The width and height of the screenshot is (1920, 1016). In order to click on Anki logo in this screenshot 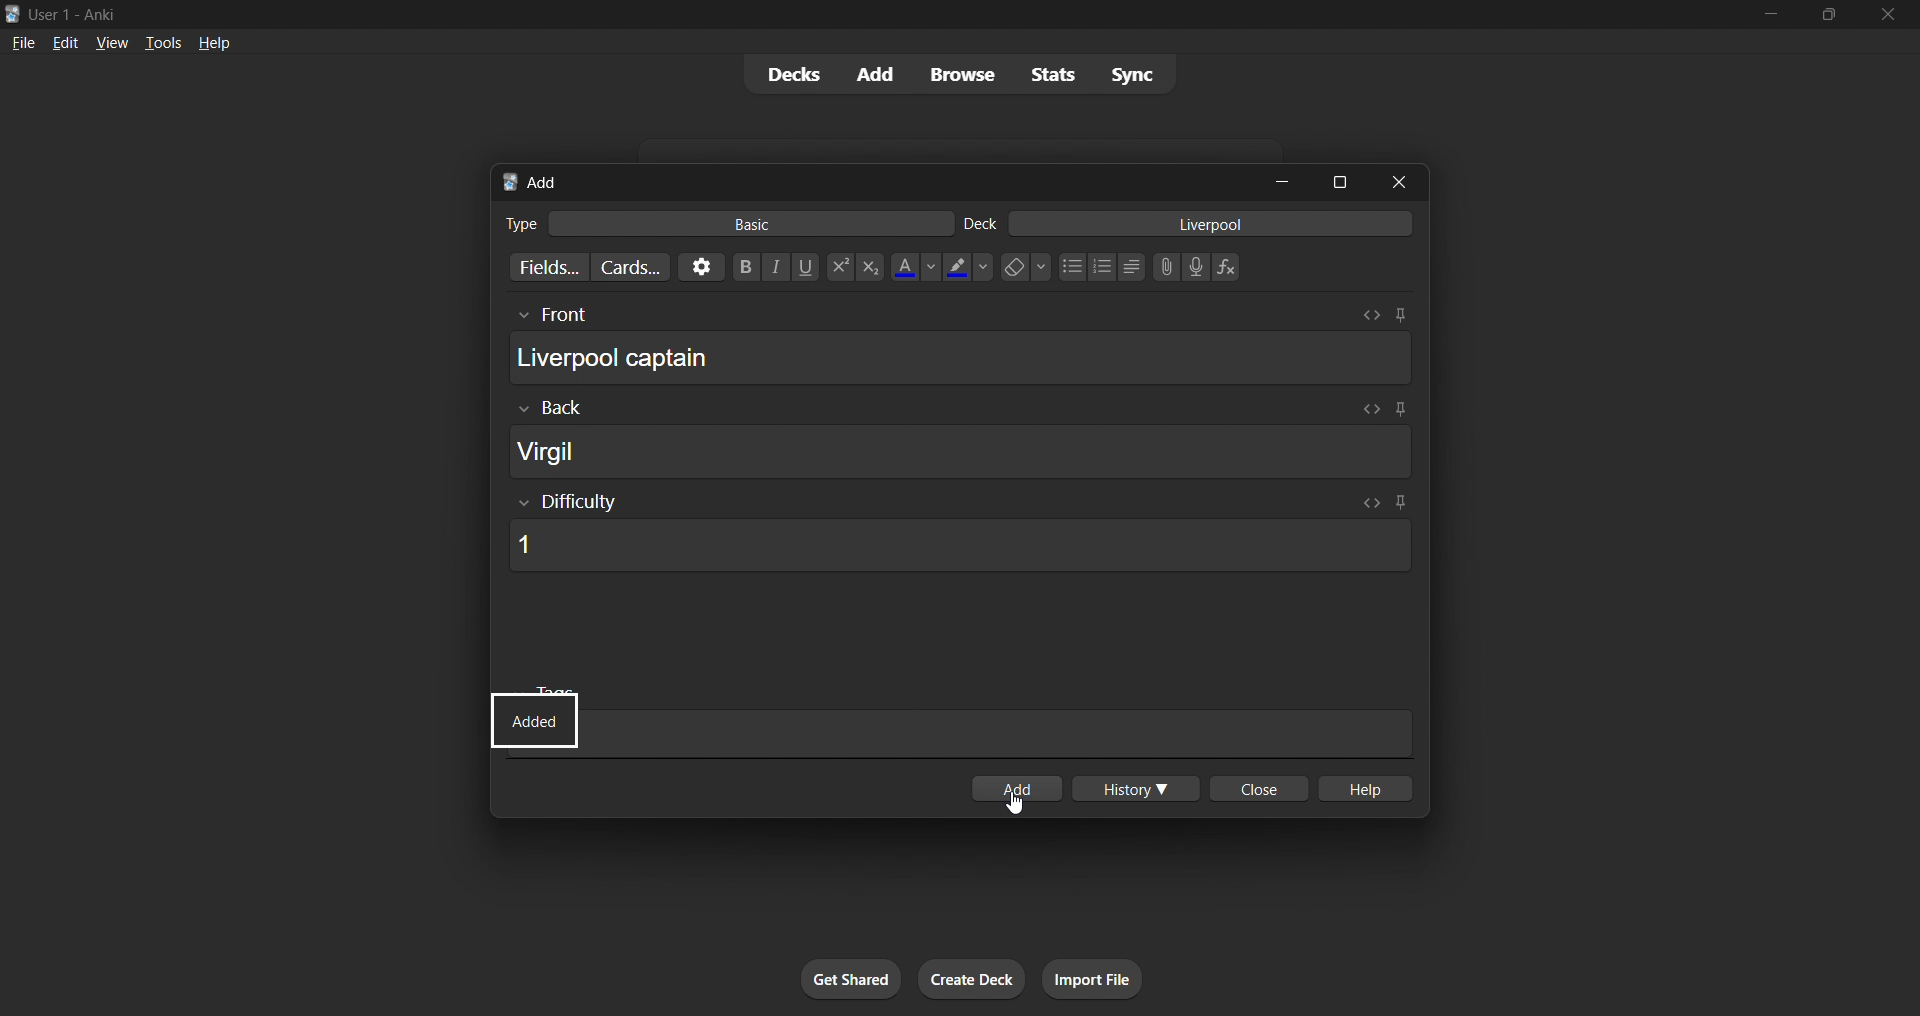, I will do `click(13, 14)`.